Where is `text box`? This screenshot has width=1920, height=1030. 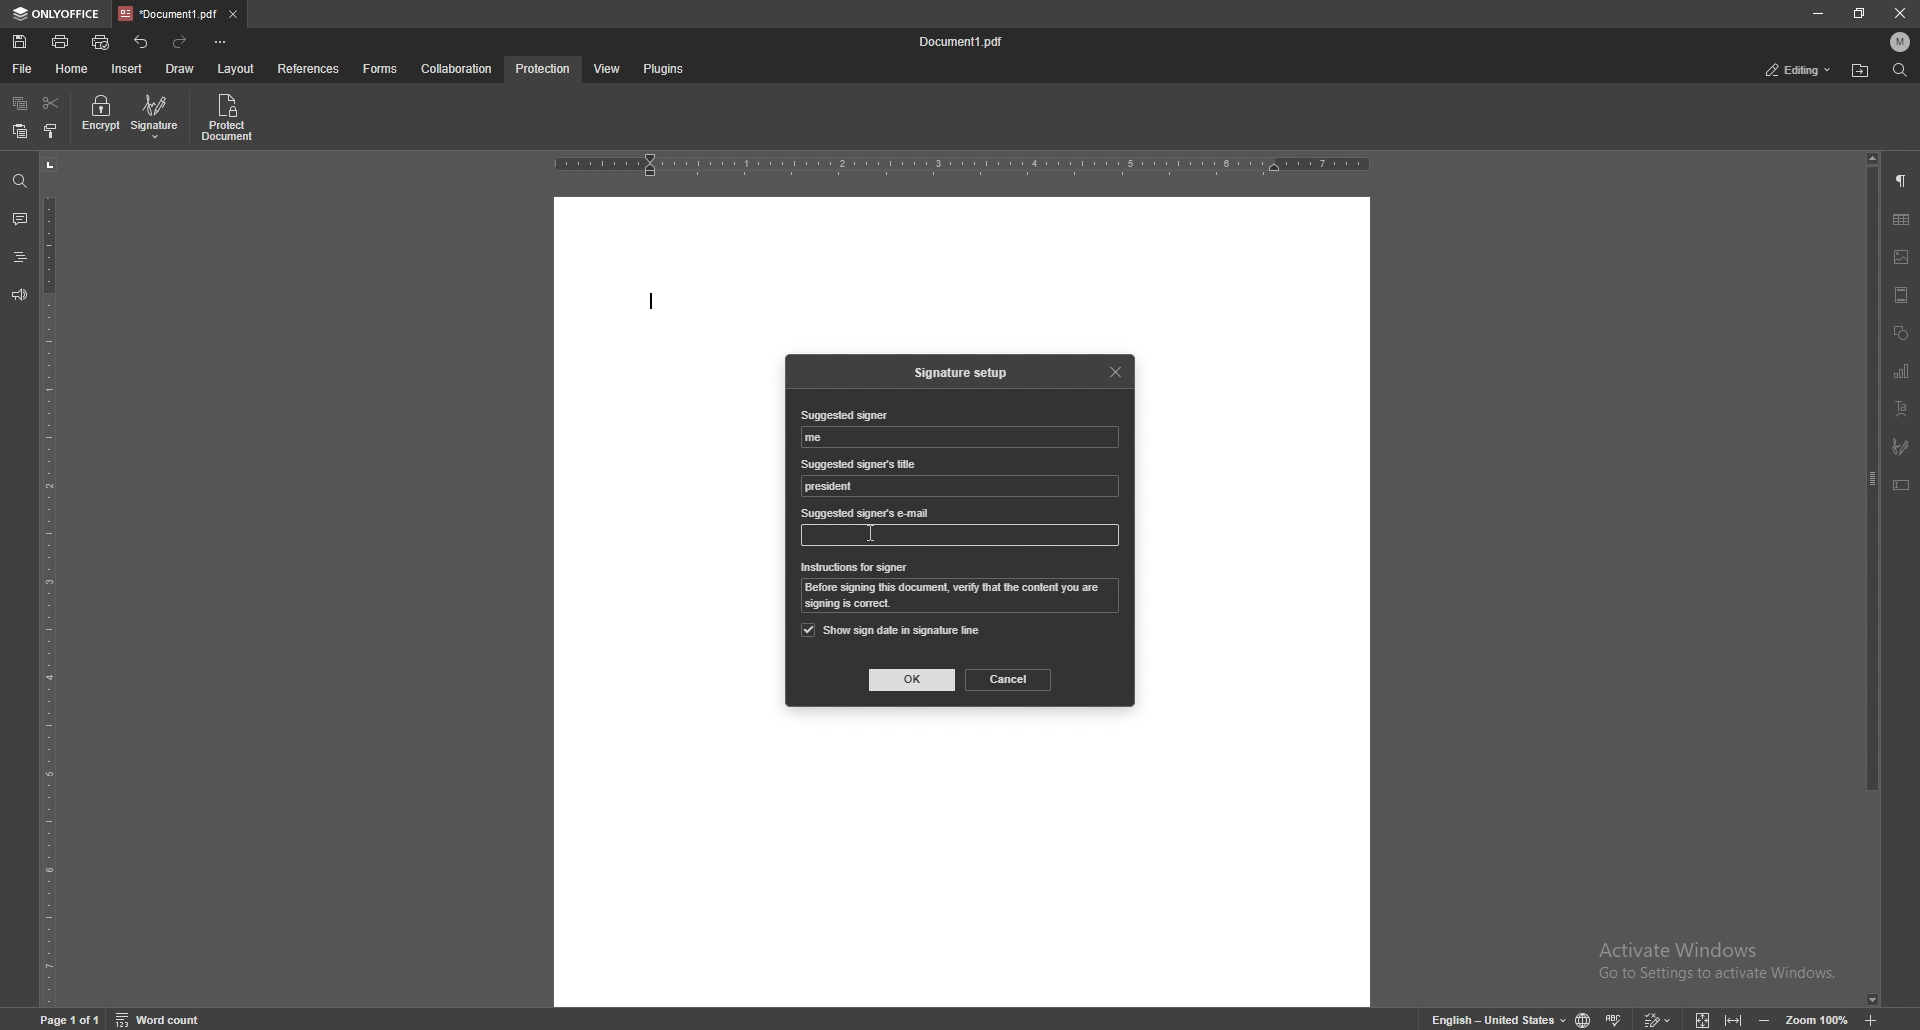
text box is located at coordinates (1901, 485).